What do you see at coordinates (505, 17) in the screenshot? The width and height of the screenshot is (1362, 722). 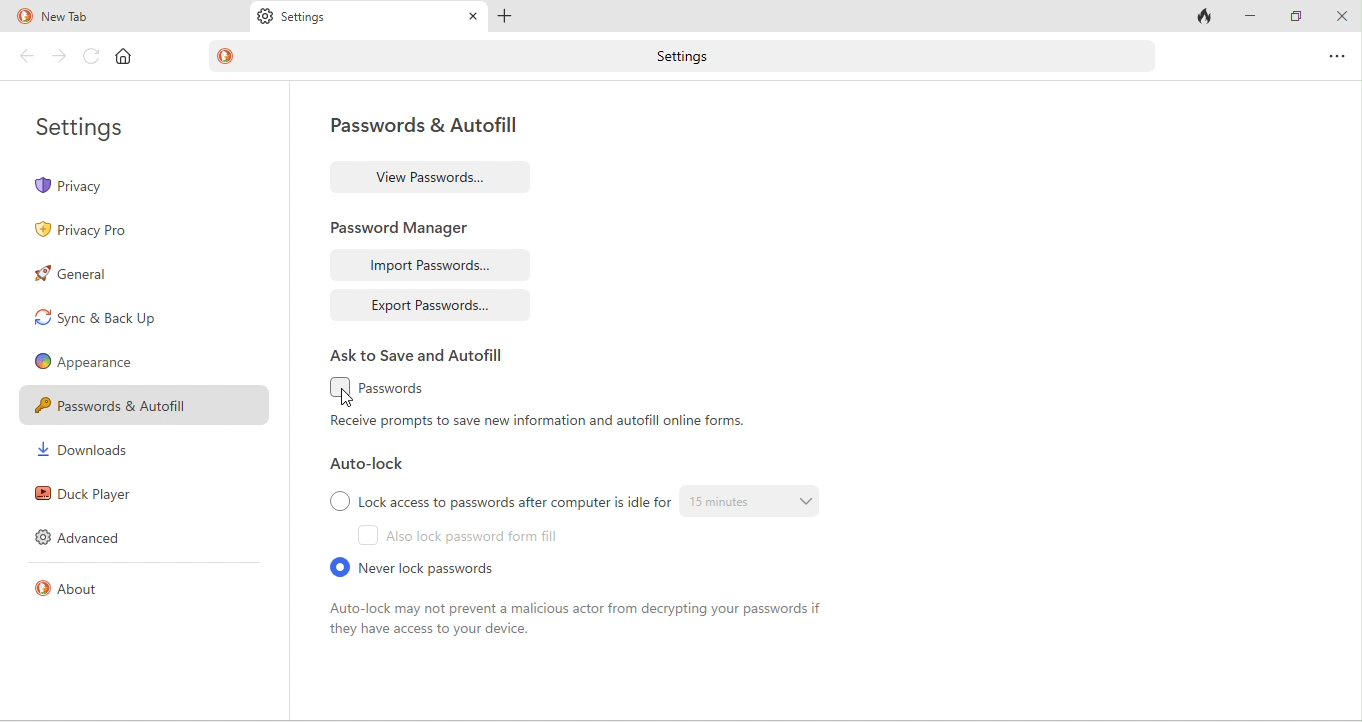 I see `add tab` at bounding box center [505, 17].